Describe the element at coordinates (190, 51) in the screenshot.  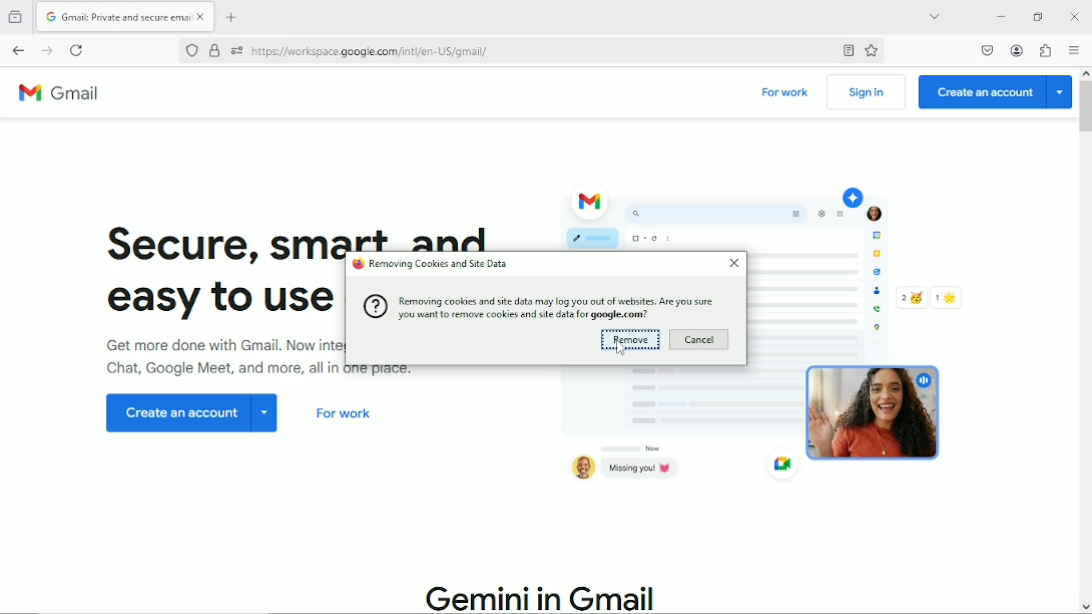
I see `No trackers known to firefox were detected on this page` at that location.